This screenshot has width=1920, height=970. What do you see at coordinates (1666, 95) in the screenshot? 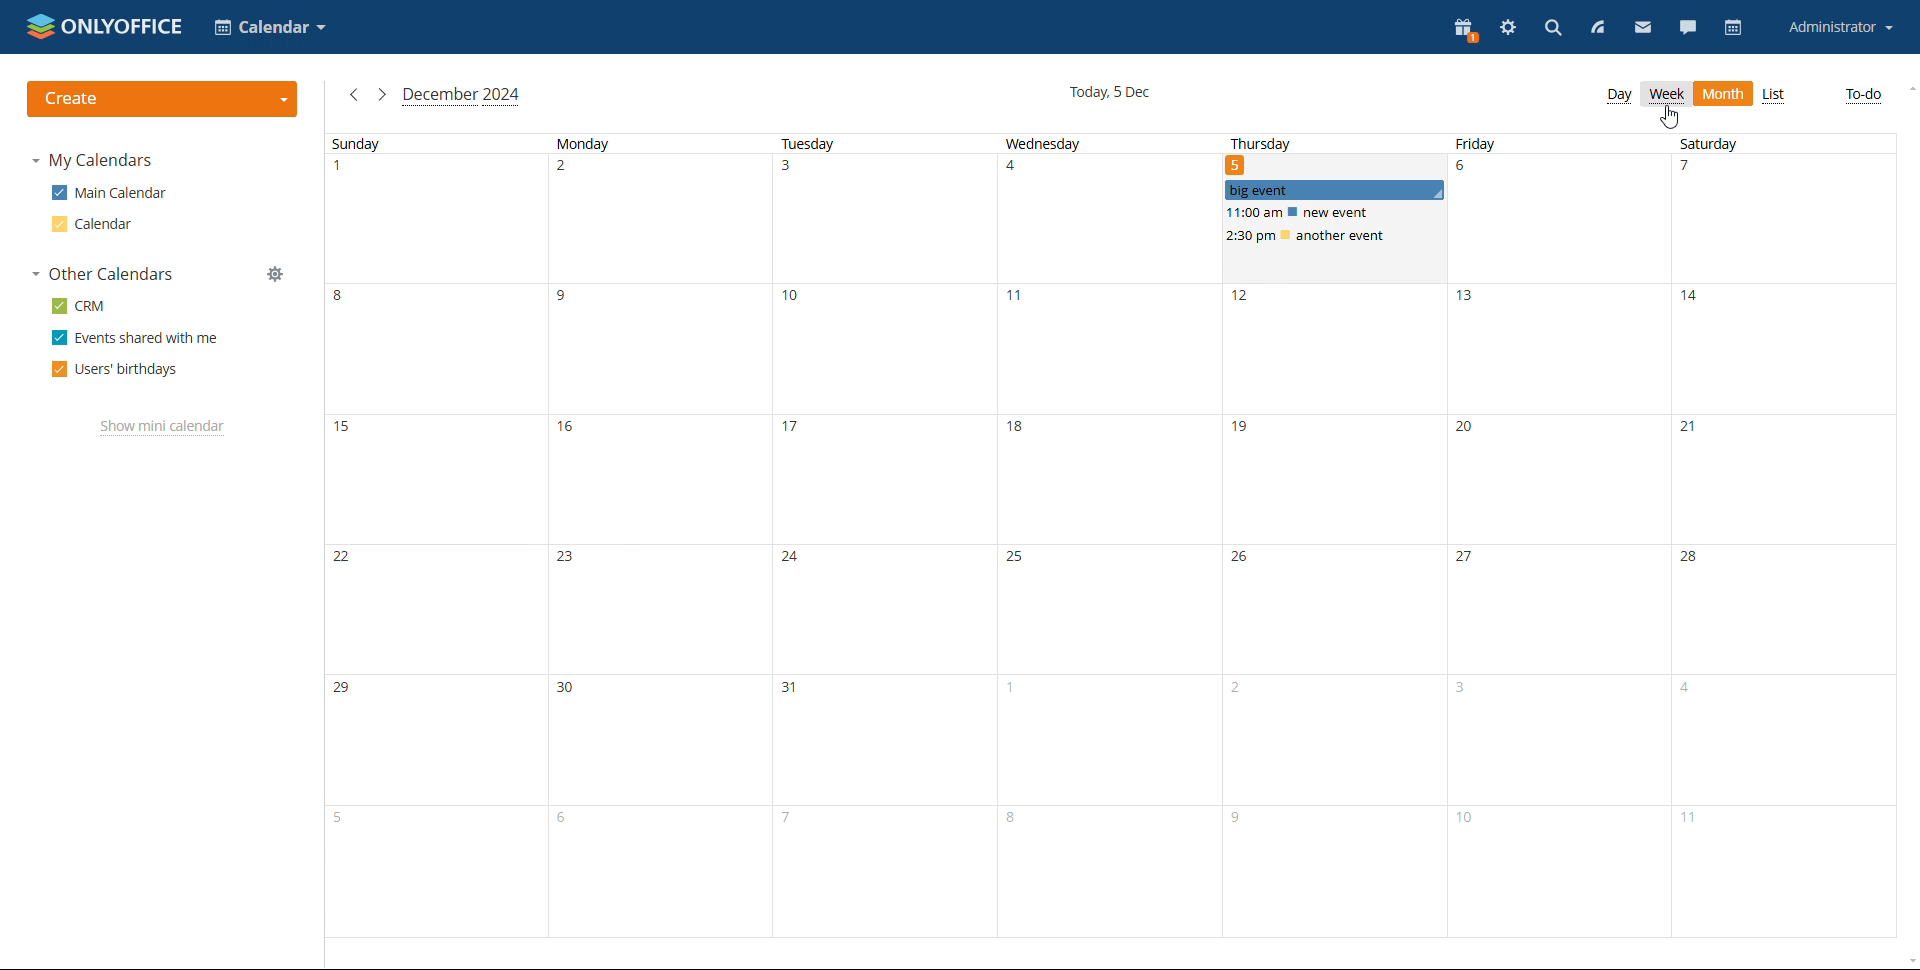
I see `week view` at bounding box center [1666, 95].